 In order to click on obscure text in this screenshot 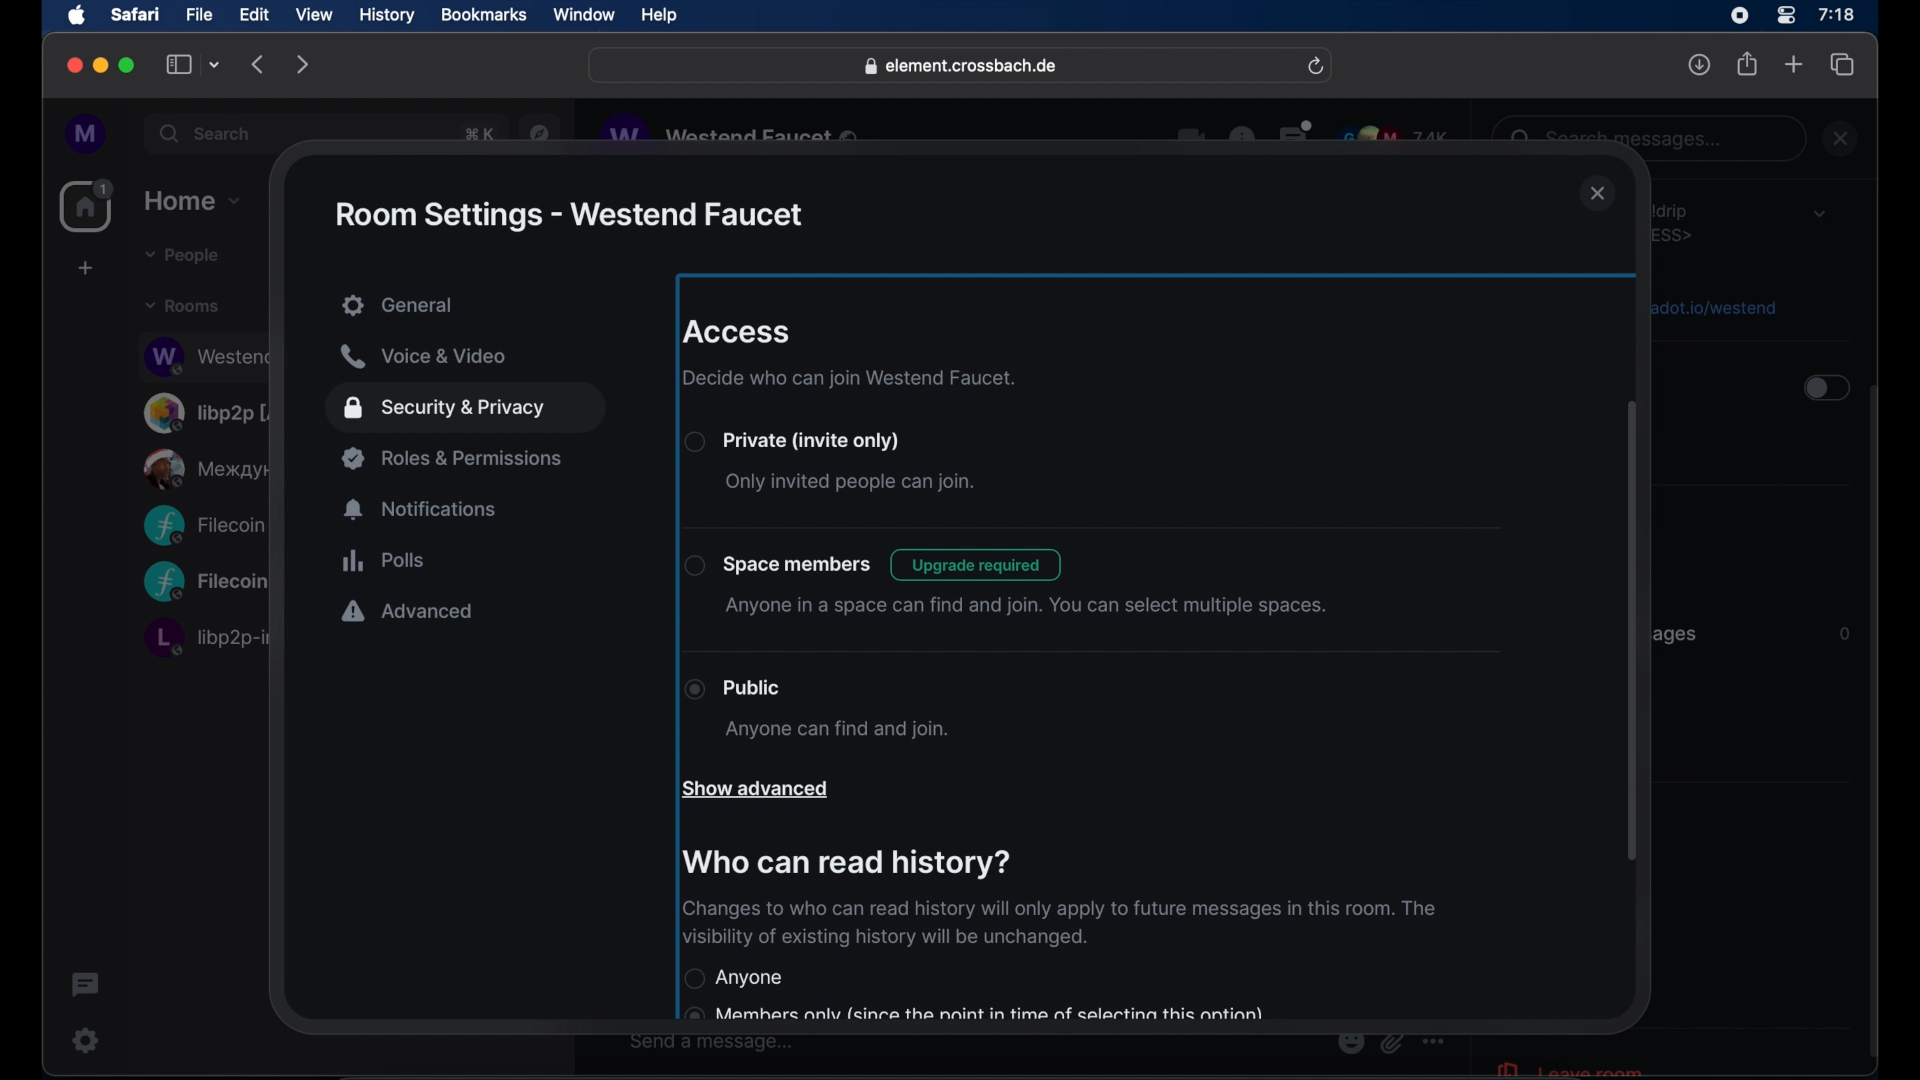, I will do `click(1621, 139)`.